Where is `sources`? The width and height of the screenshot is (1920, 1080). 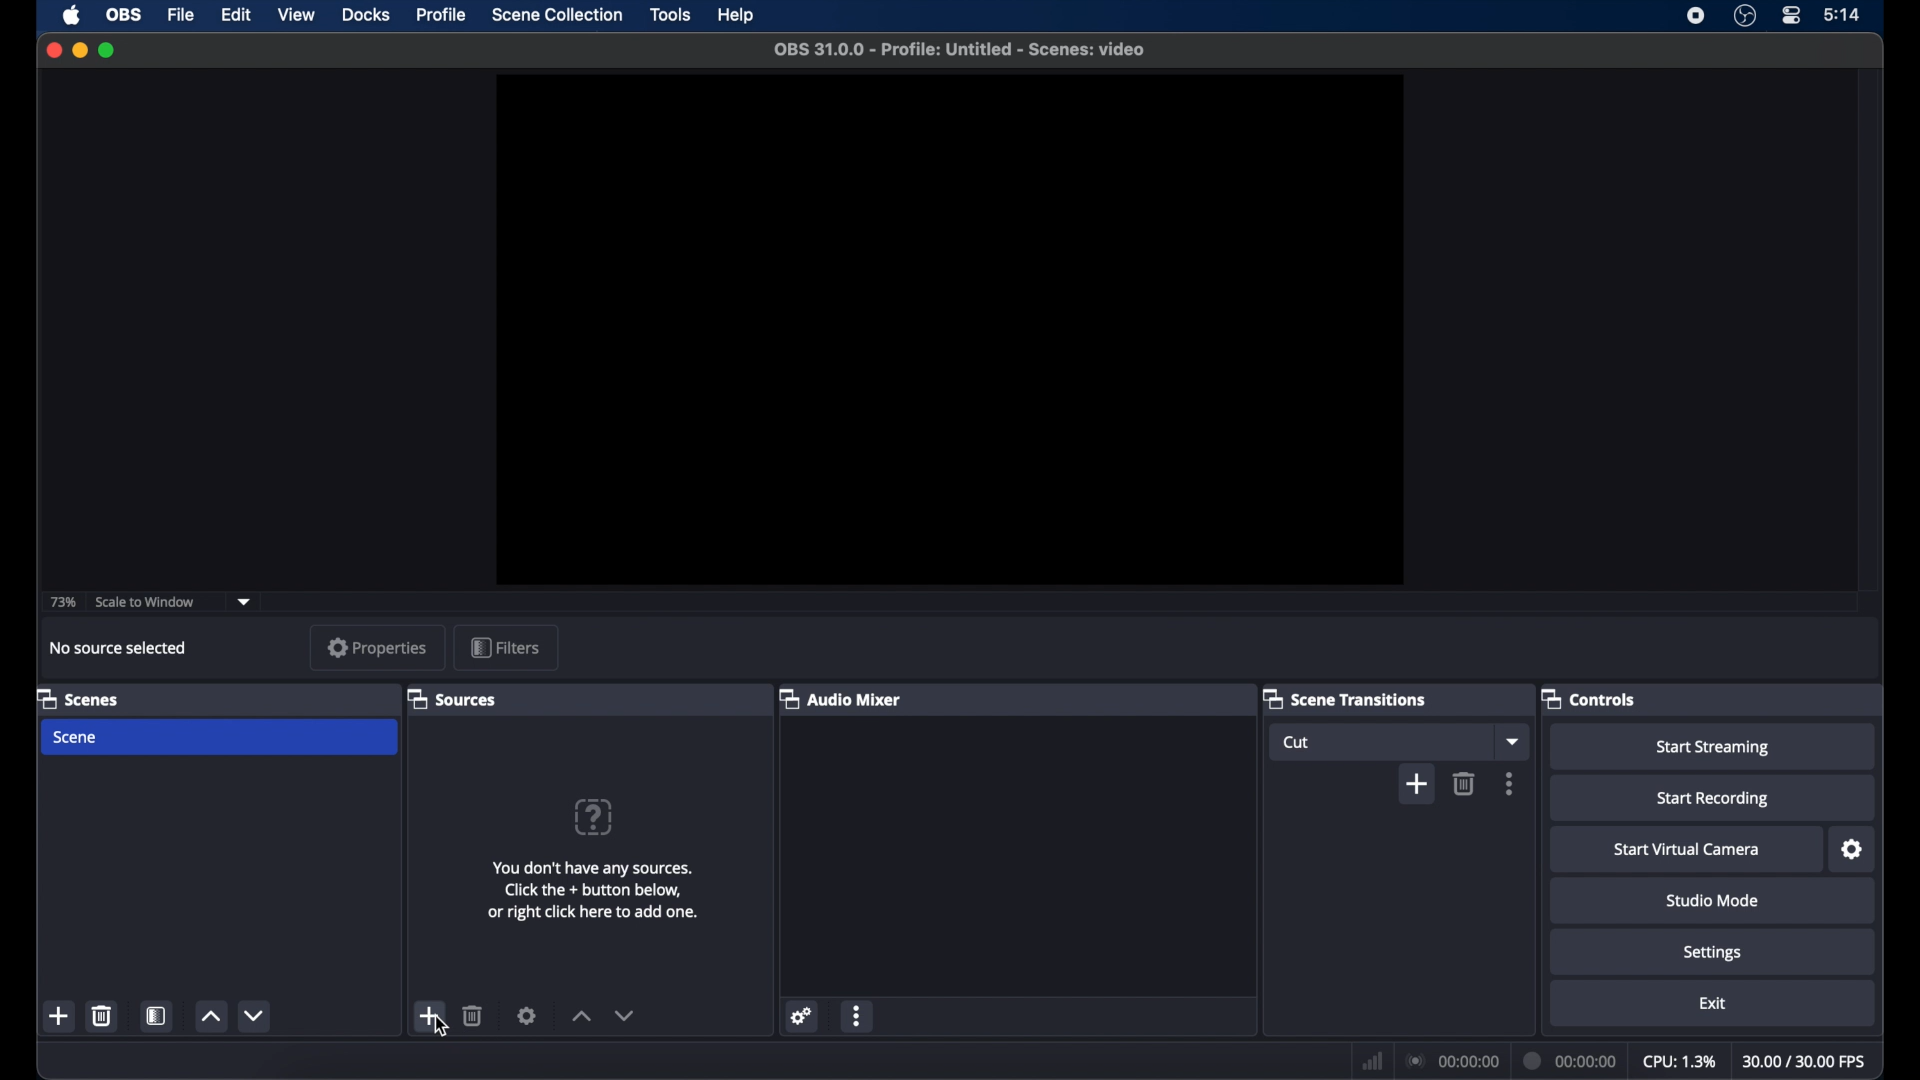 sources is located at coordinates (451, 698).